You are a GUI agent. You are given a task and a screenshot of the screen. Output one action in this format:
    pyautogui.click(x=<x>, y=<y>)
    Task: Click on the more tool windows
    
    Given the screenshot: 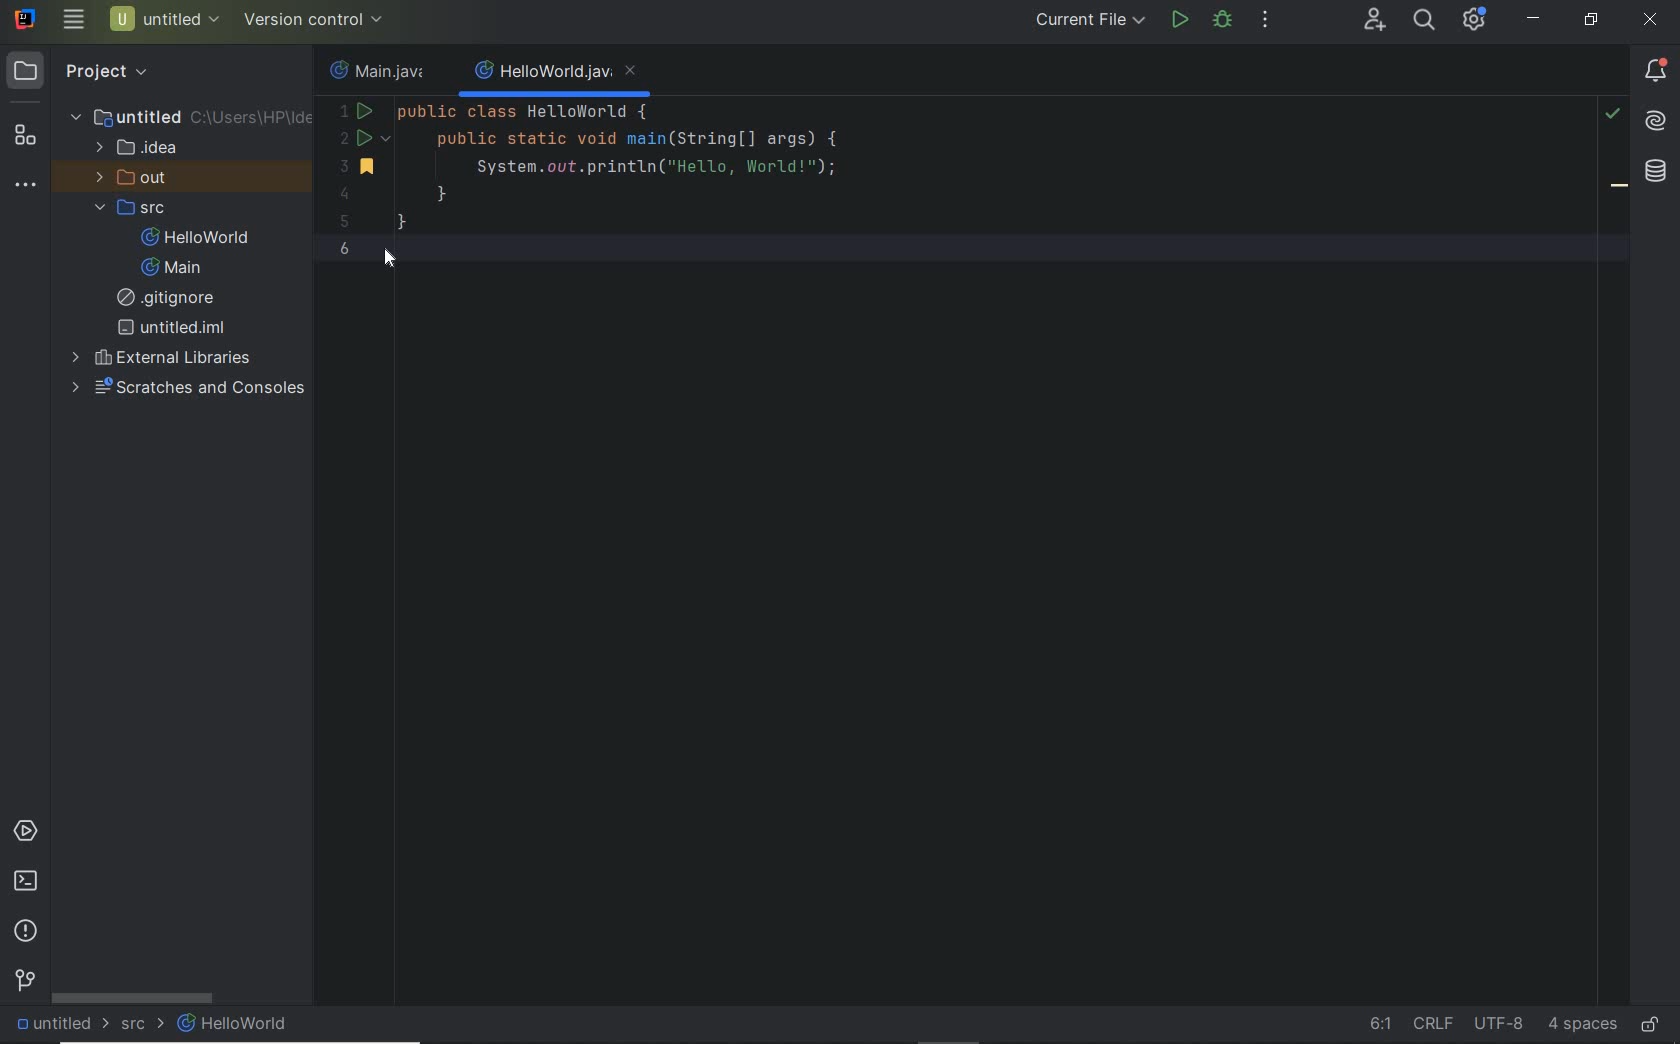 What is the action you would take?
    pyautogui.click(x=24, y=185)
    